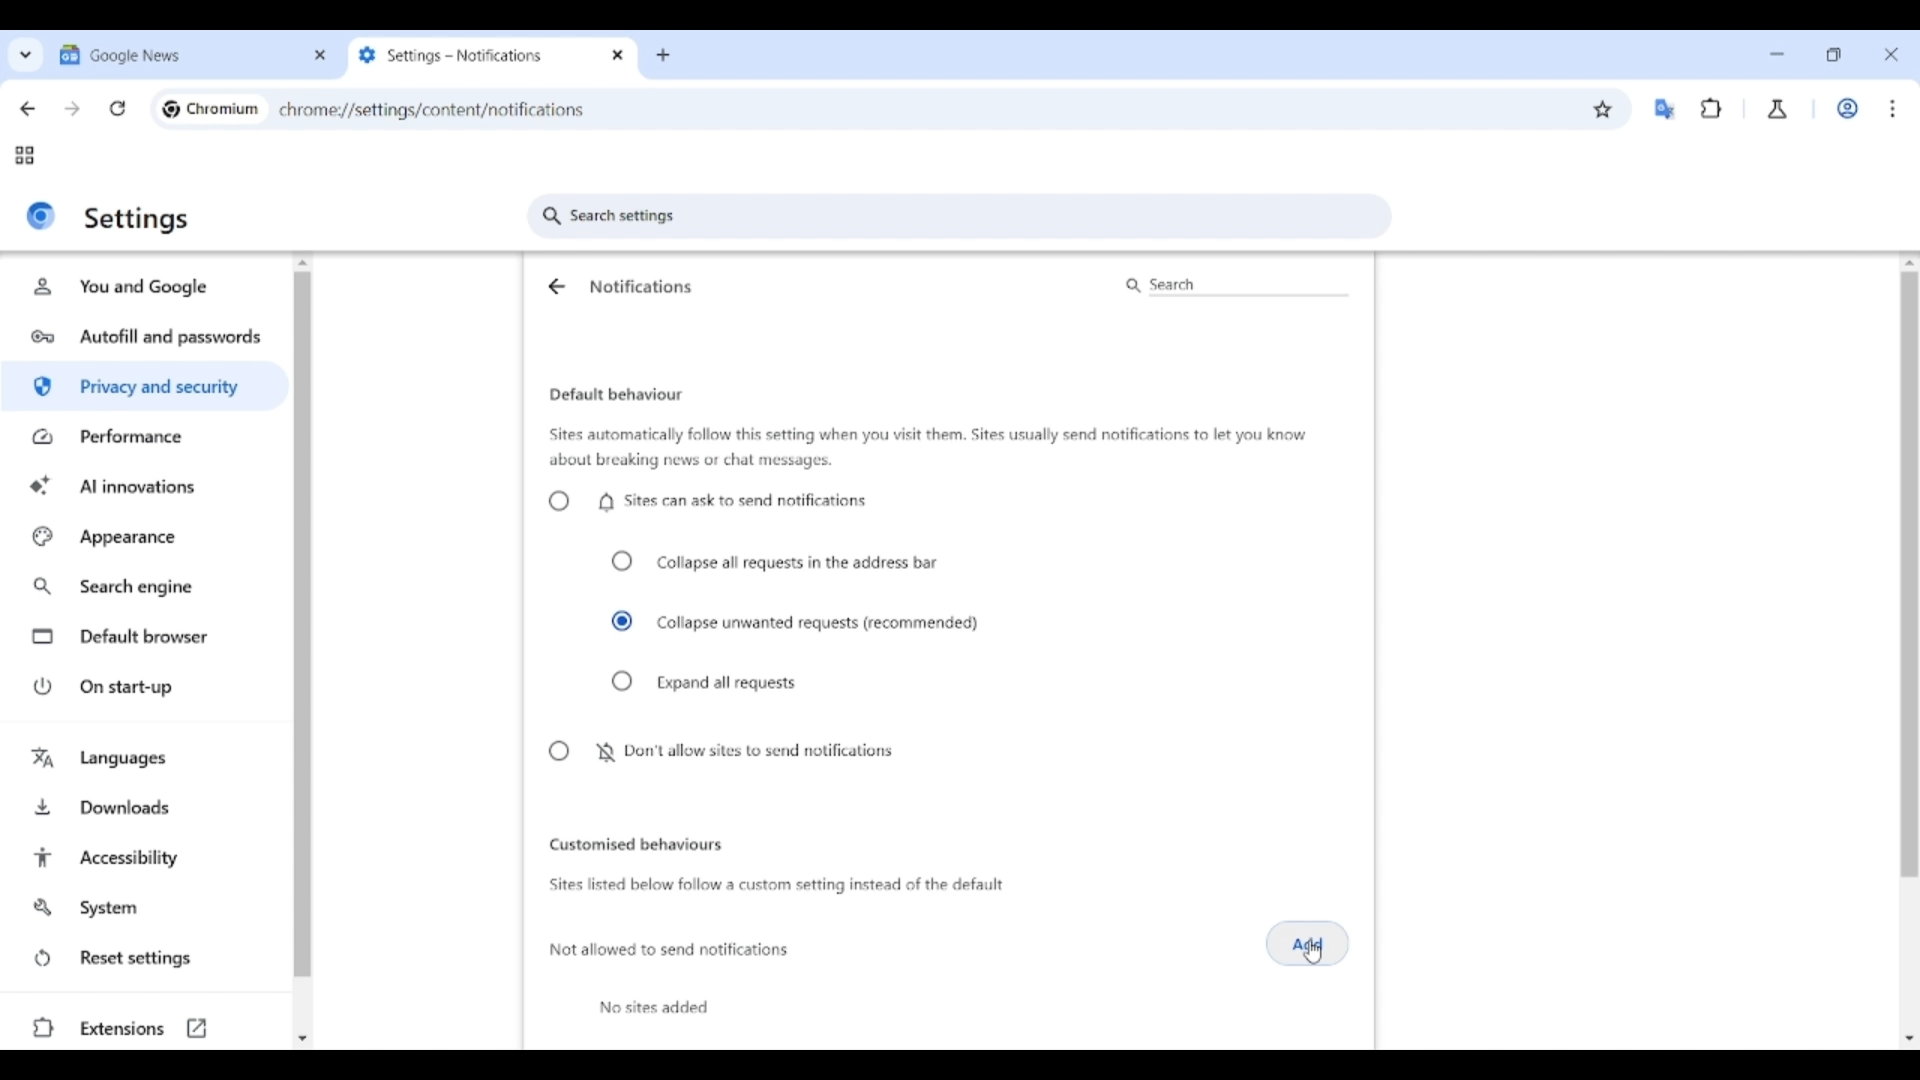  Describe the element at coordinates (72, 109) in the screenshot. I see `Go forward` at that location.